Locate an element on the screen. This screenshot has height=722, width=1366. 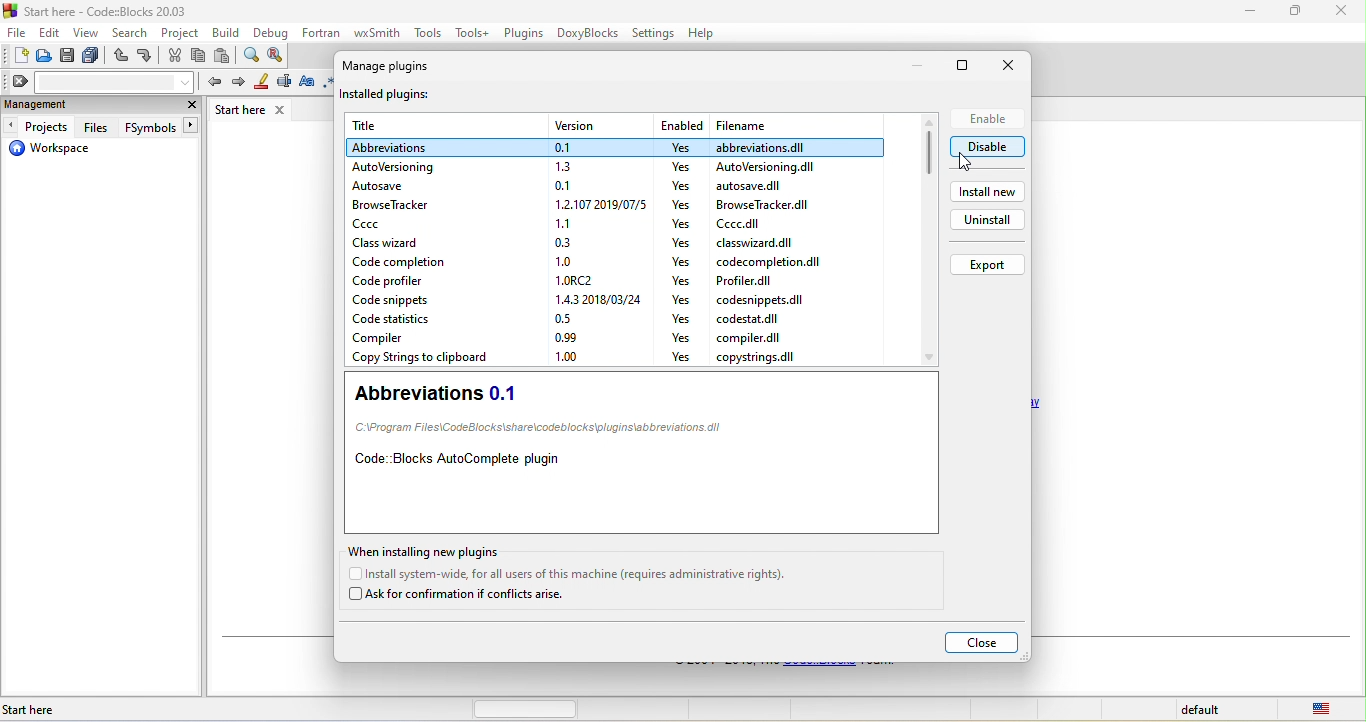
version  is located at coordinates (561, 168).